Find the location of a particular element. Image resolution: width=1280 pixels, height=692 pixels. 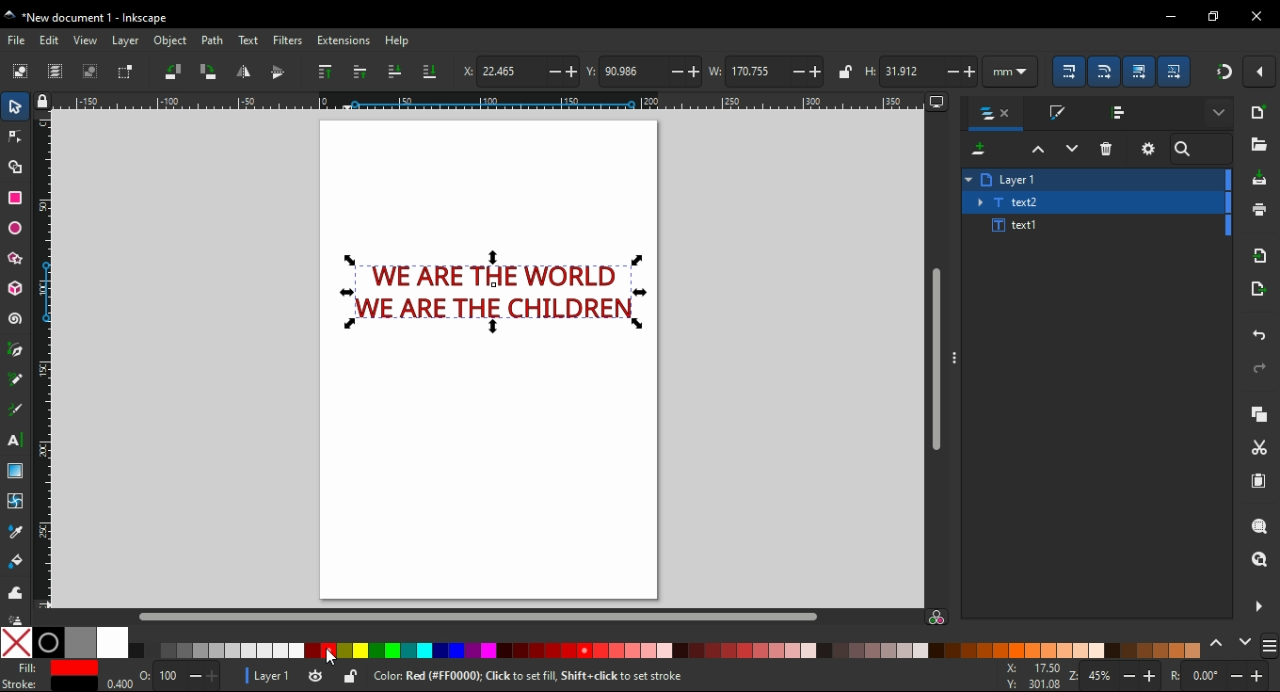

extension is located at coordinates (343, 42).